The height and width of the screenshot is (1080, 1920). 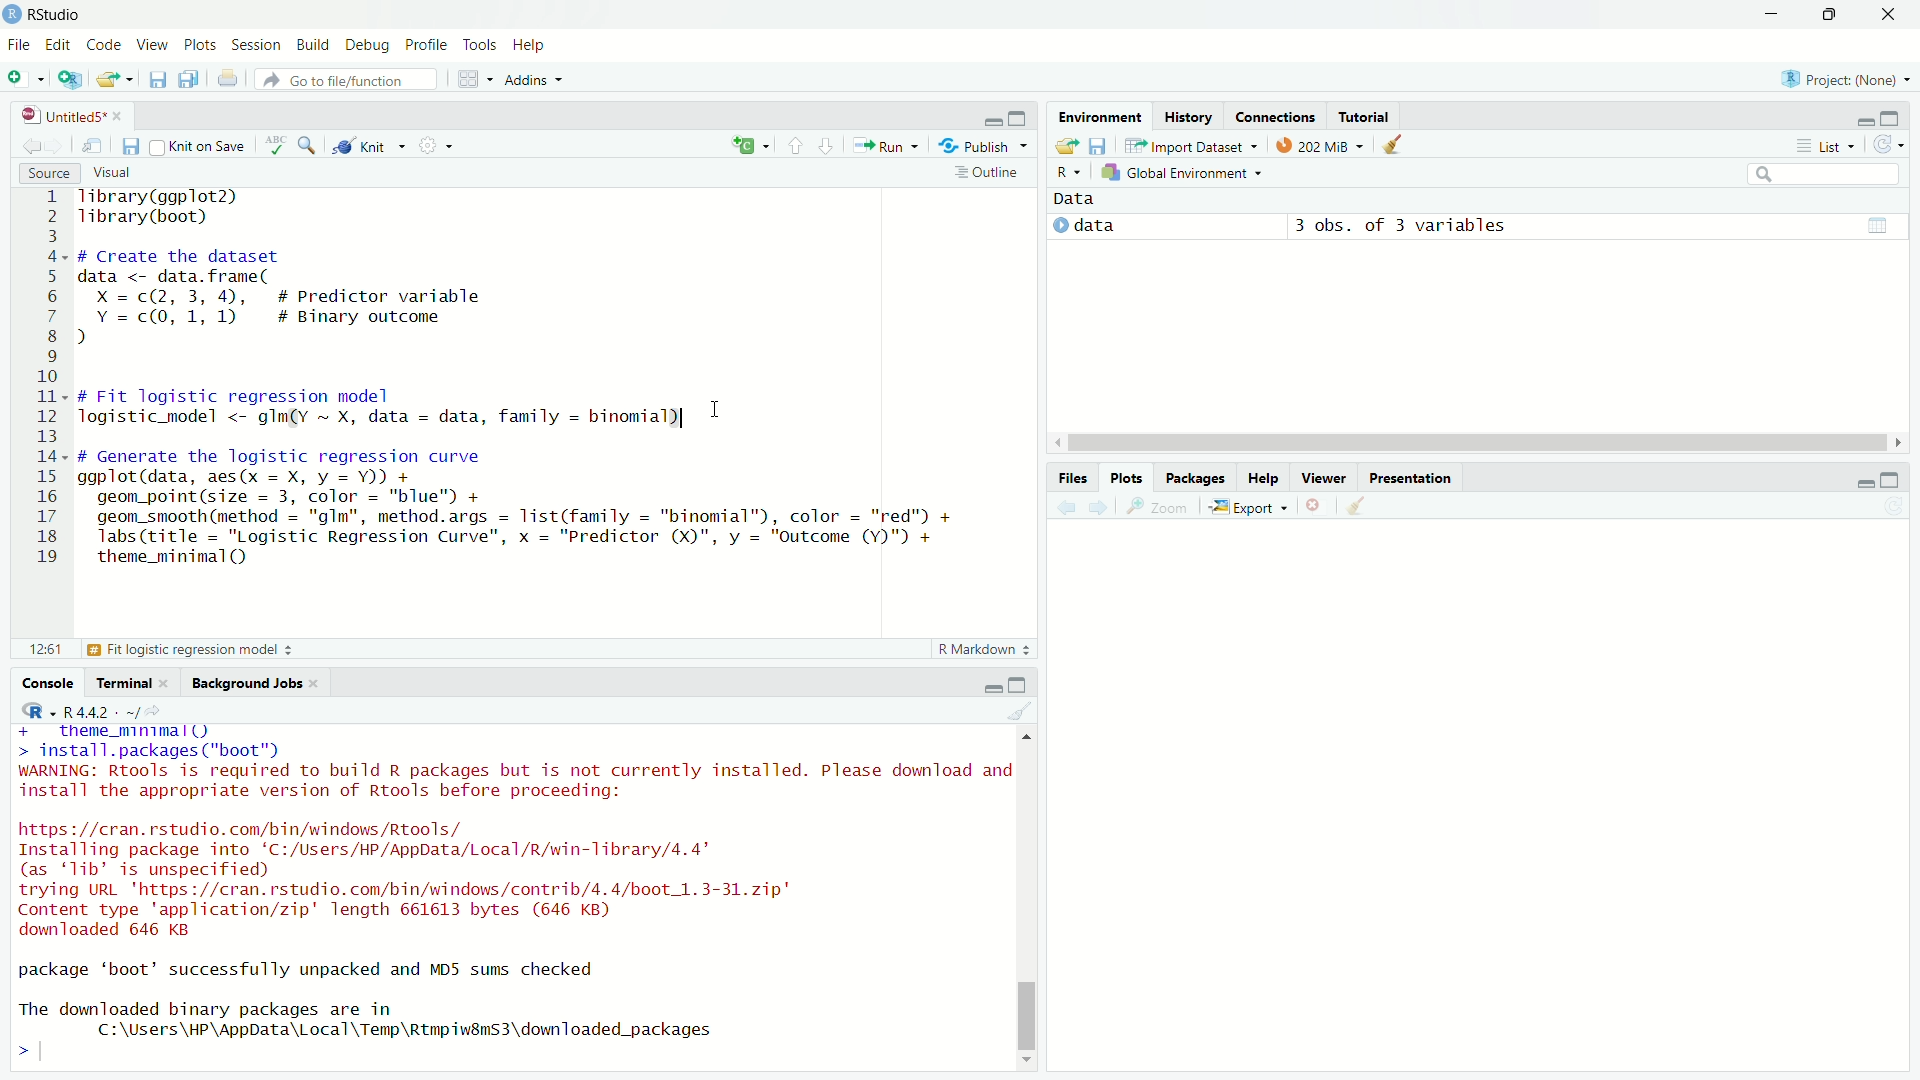 What do you see at coordinates (1095, 225) in the screenshot?
I see `data` at bounding box center [1095, 225].